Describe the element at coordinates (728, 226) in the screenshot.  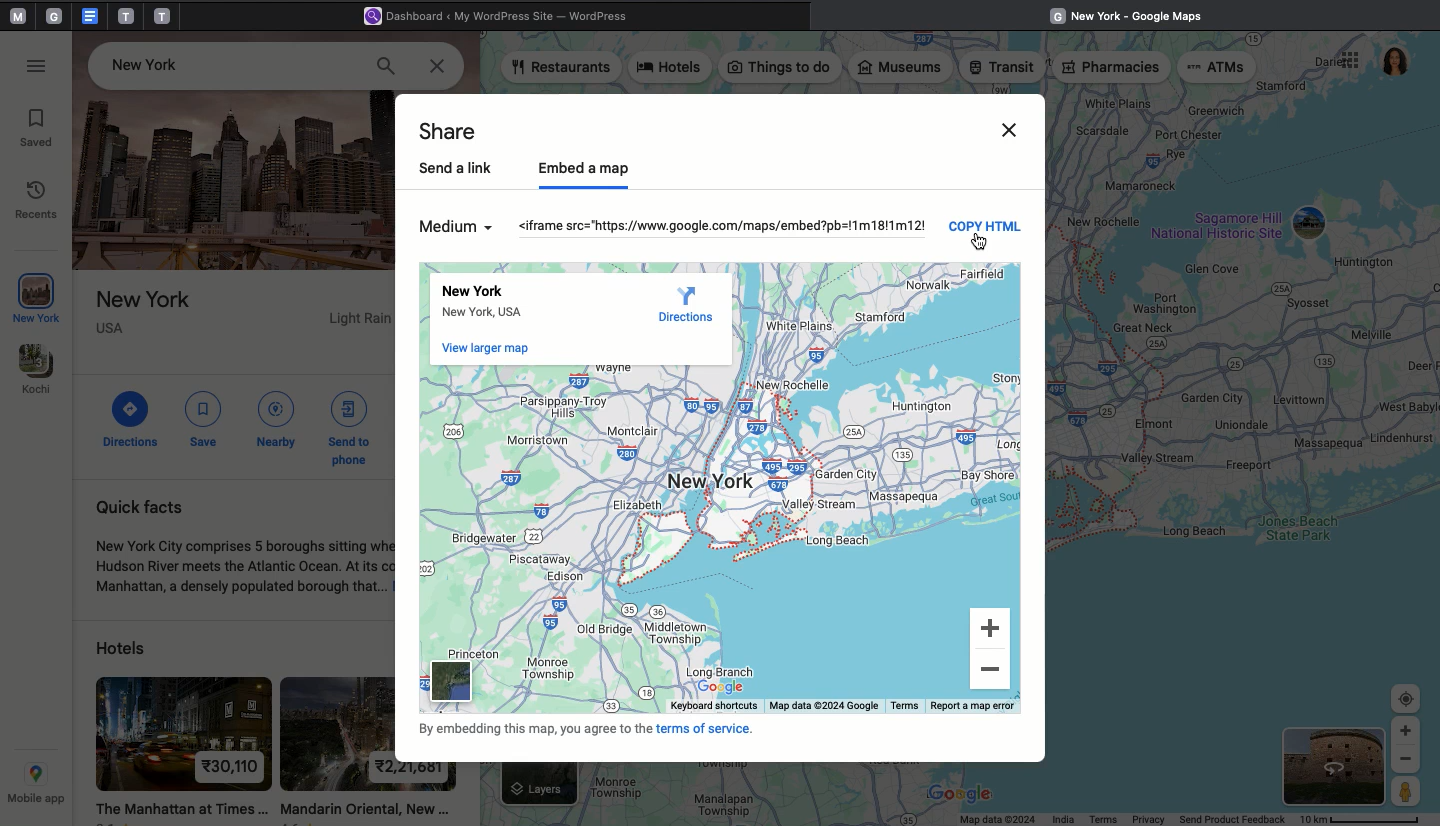
I see `HTML` at that location.